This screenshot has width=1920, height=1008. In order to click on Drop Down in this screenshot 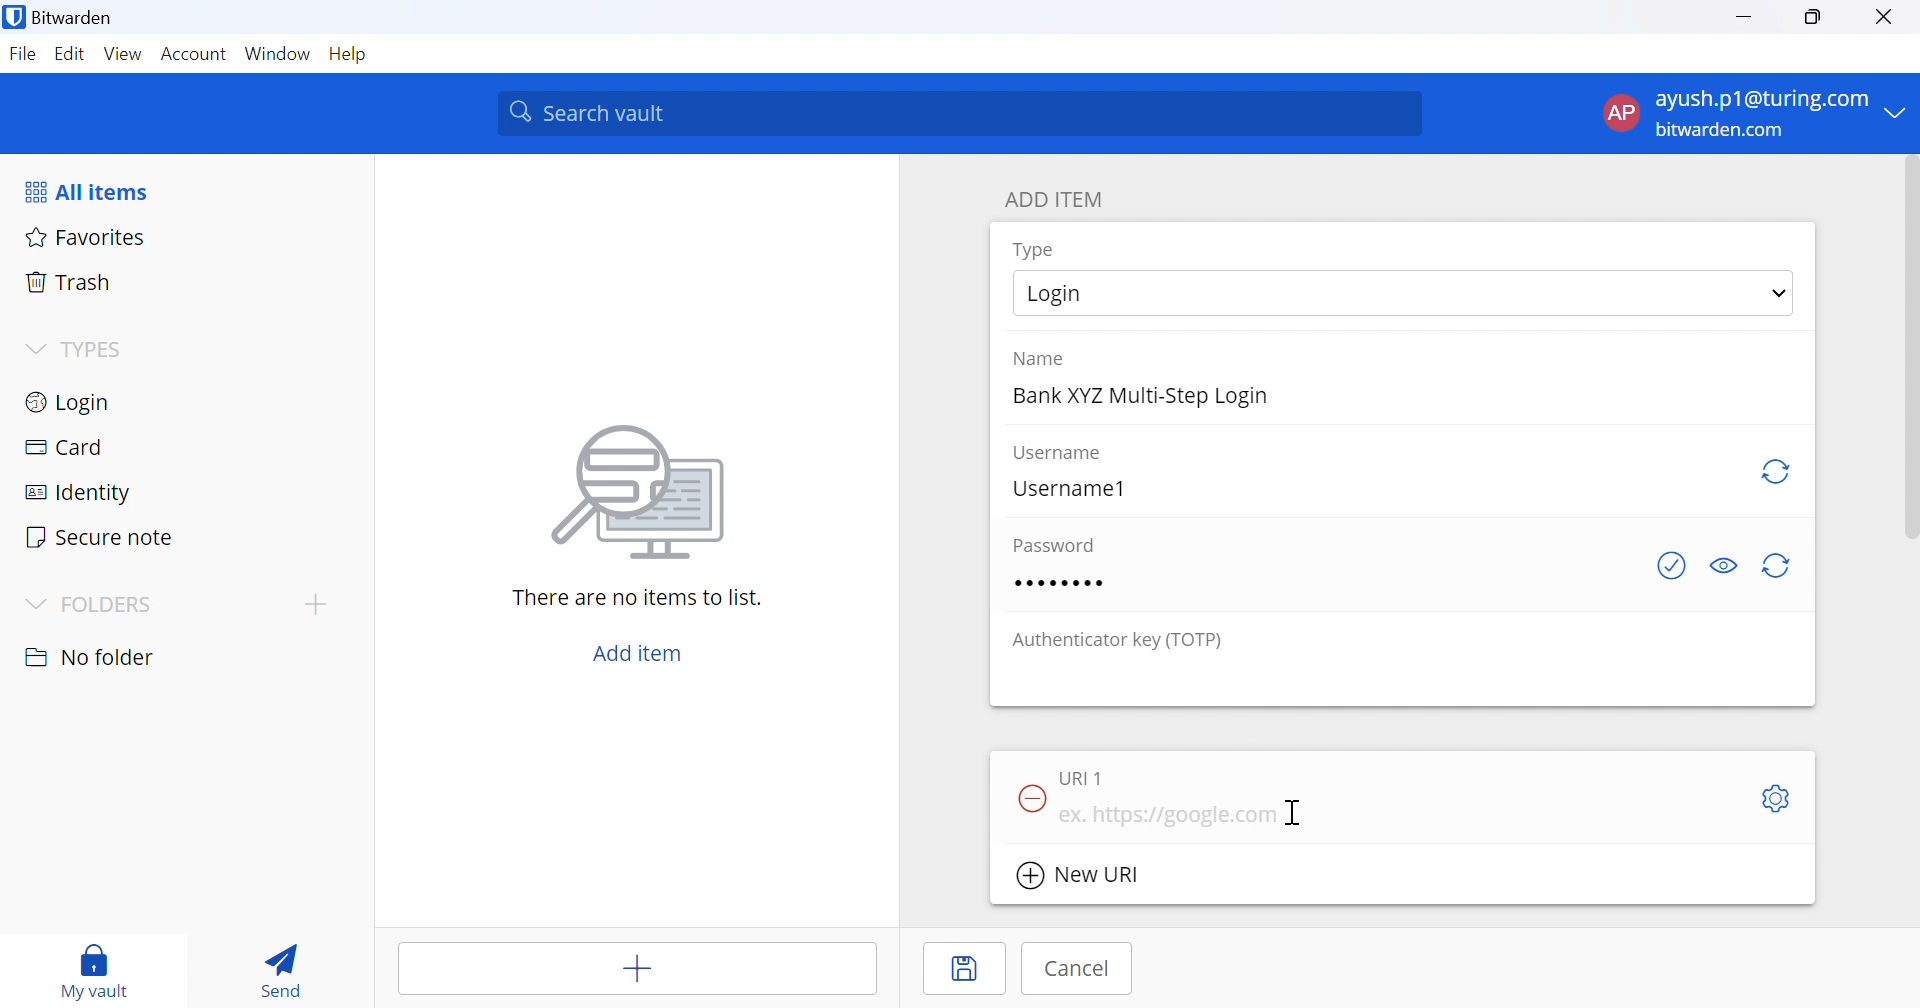, I will do `click(1775, 295)`.